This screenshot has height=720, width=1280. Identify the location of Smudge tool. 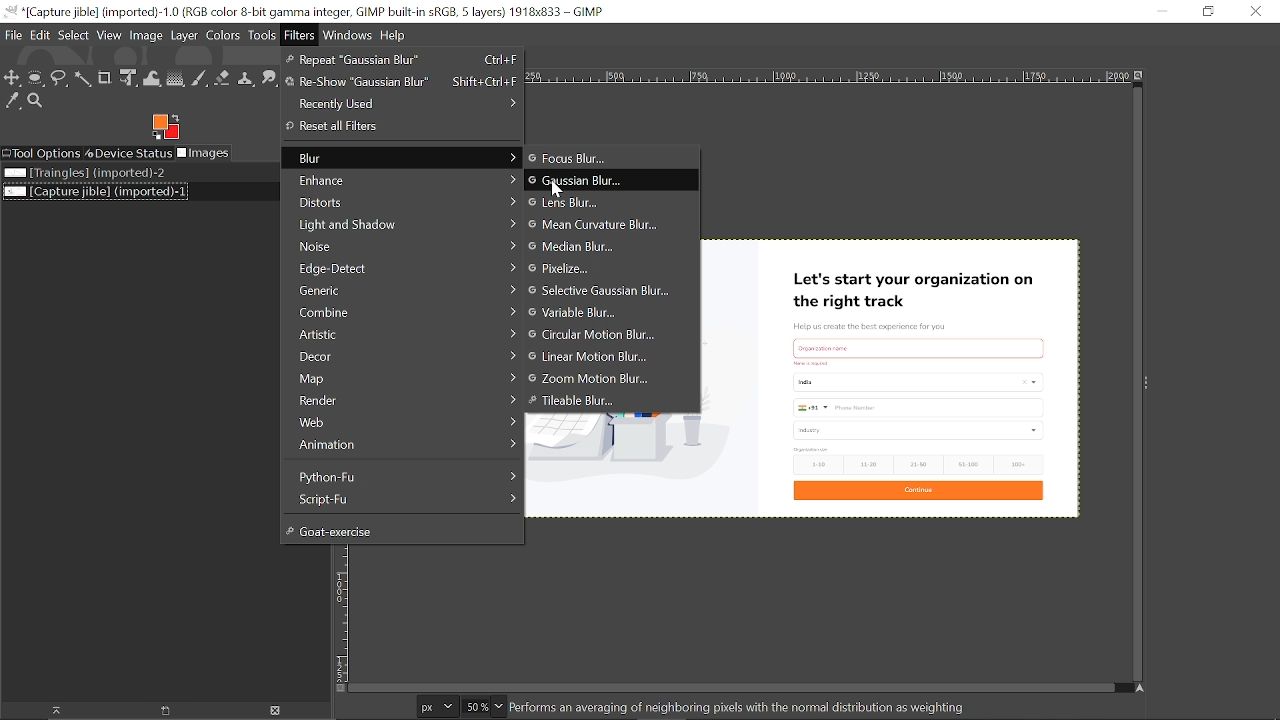
(270, 77).